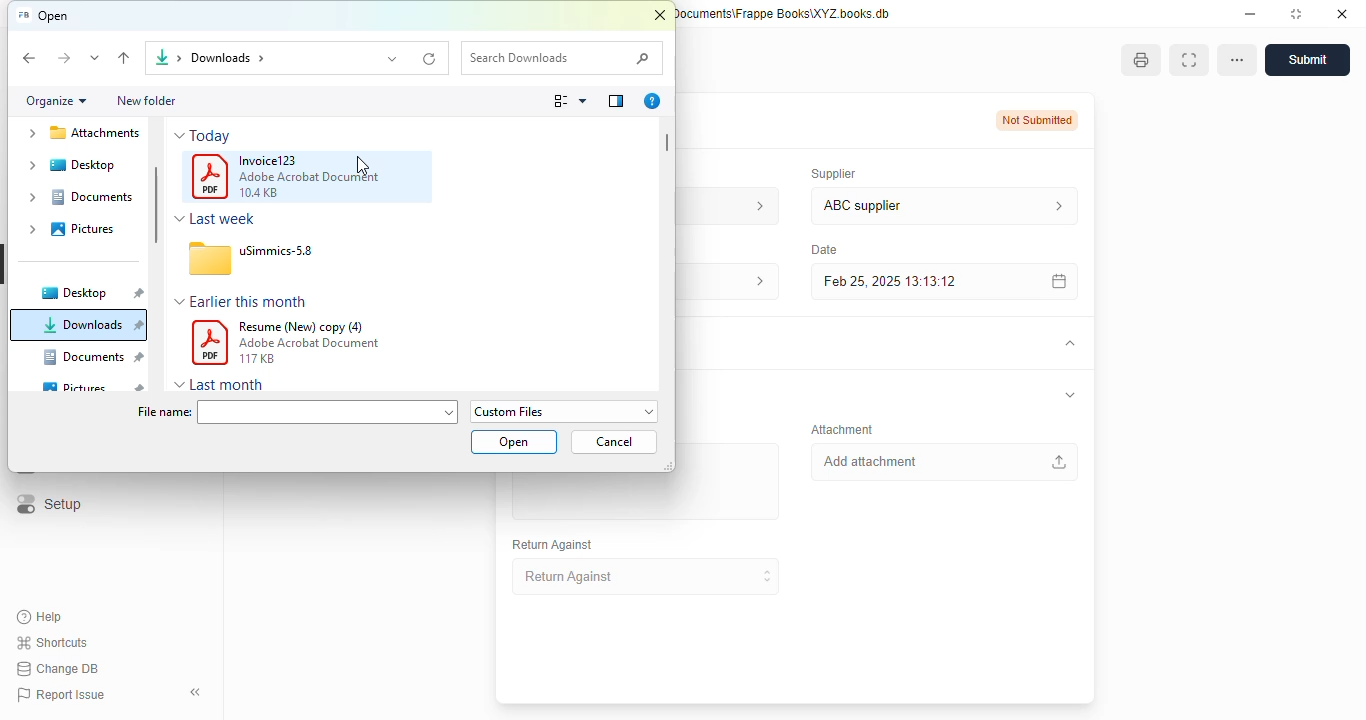 The width and height of the screenshot is (1366, 720). I want to click on Not submitted, so click(1038, 120).